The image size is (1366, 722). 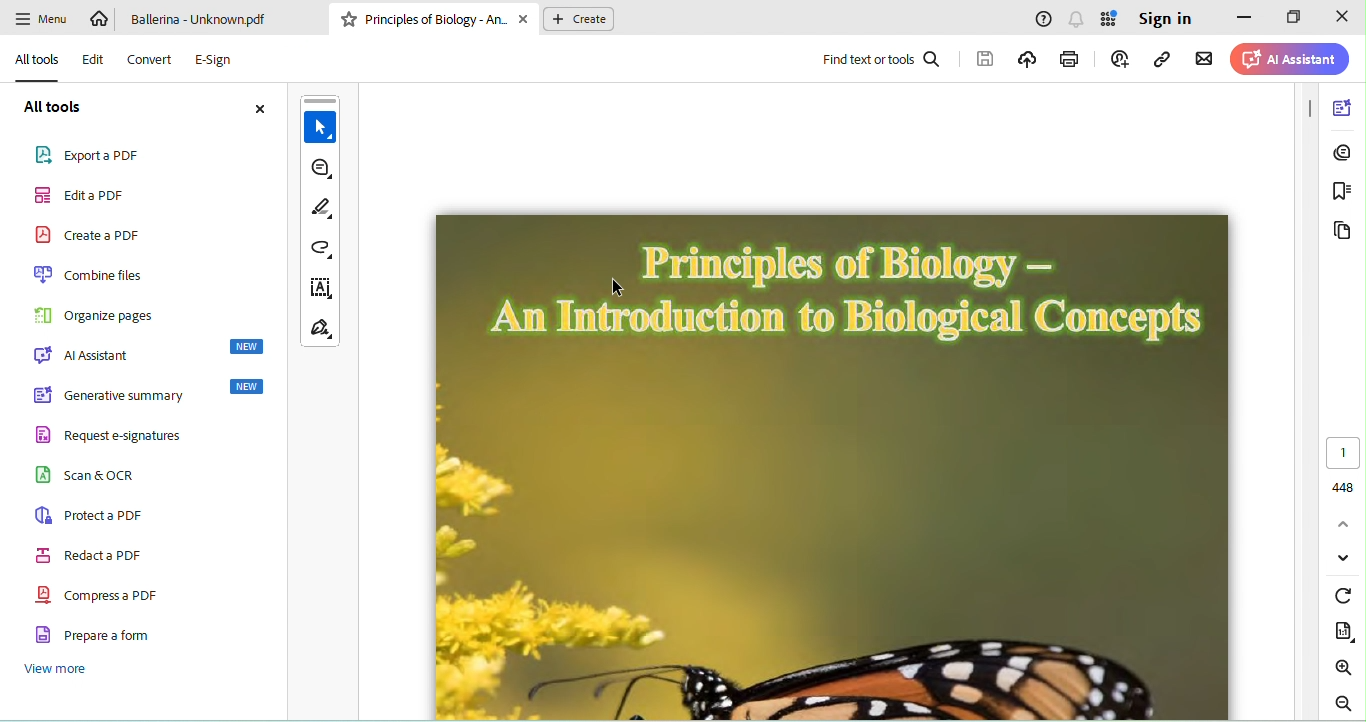 I want to click on draw freehand, so click(x=321, y=250).